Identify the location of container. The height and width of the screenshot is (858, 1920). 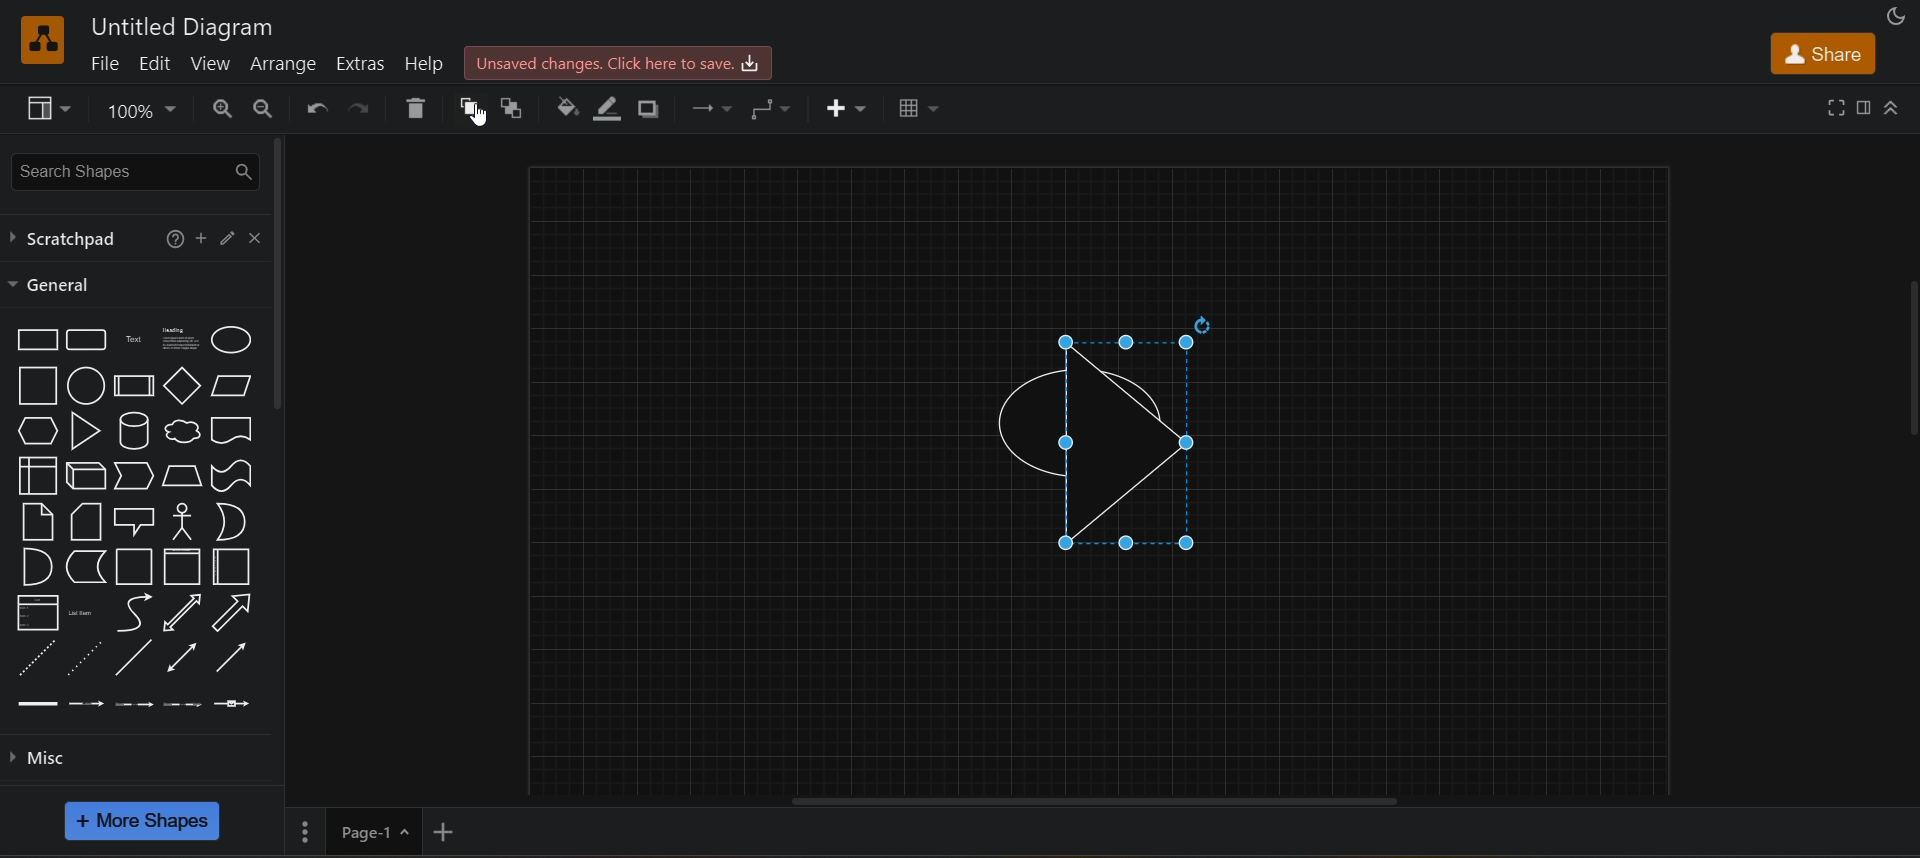
(134, 567).